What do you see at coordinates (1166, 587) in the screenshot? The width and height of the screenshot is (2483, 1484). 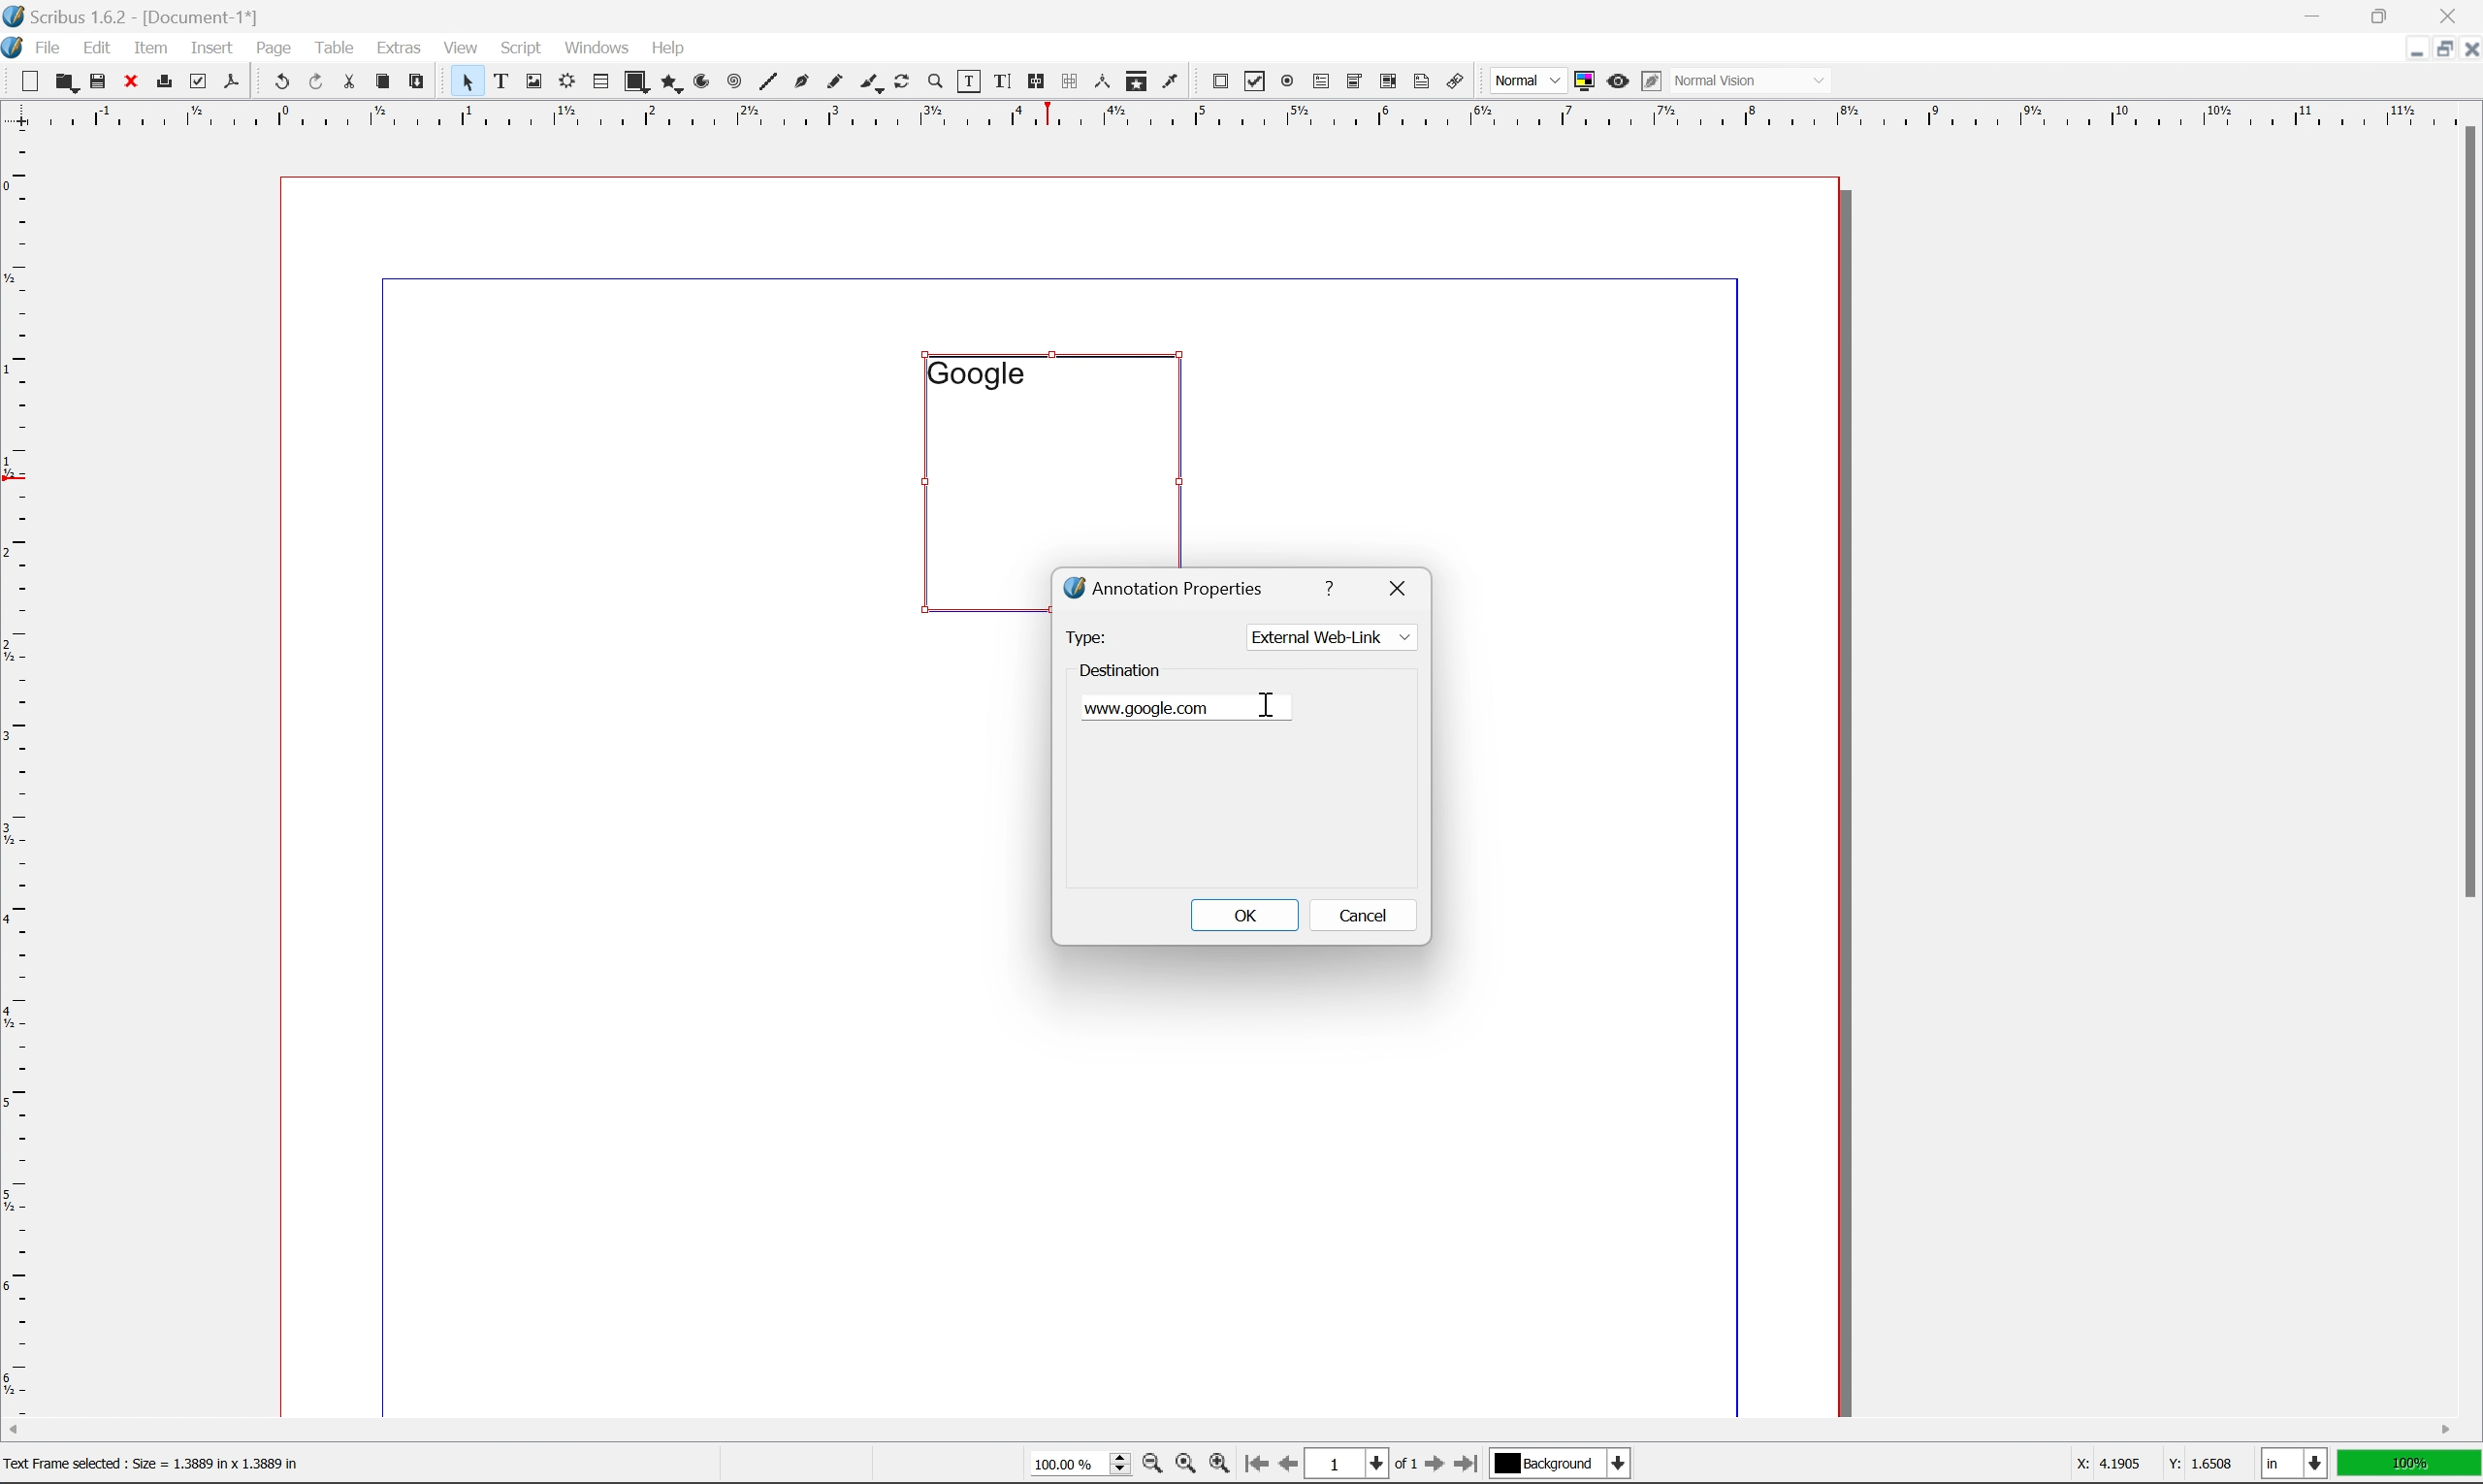 I see `annotation properties` at bounding box center [1166, 587].